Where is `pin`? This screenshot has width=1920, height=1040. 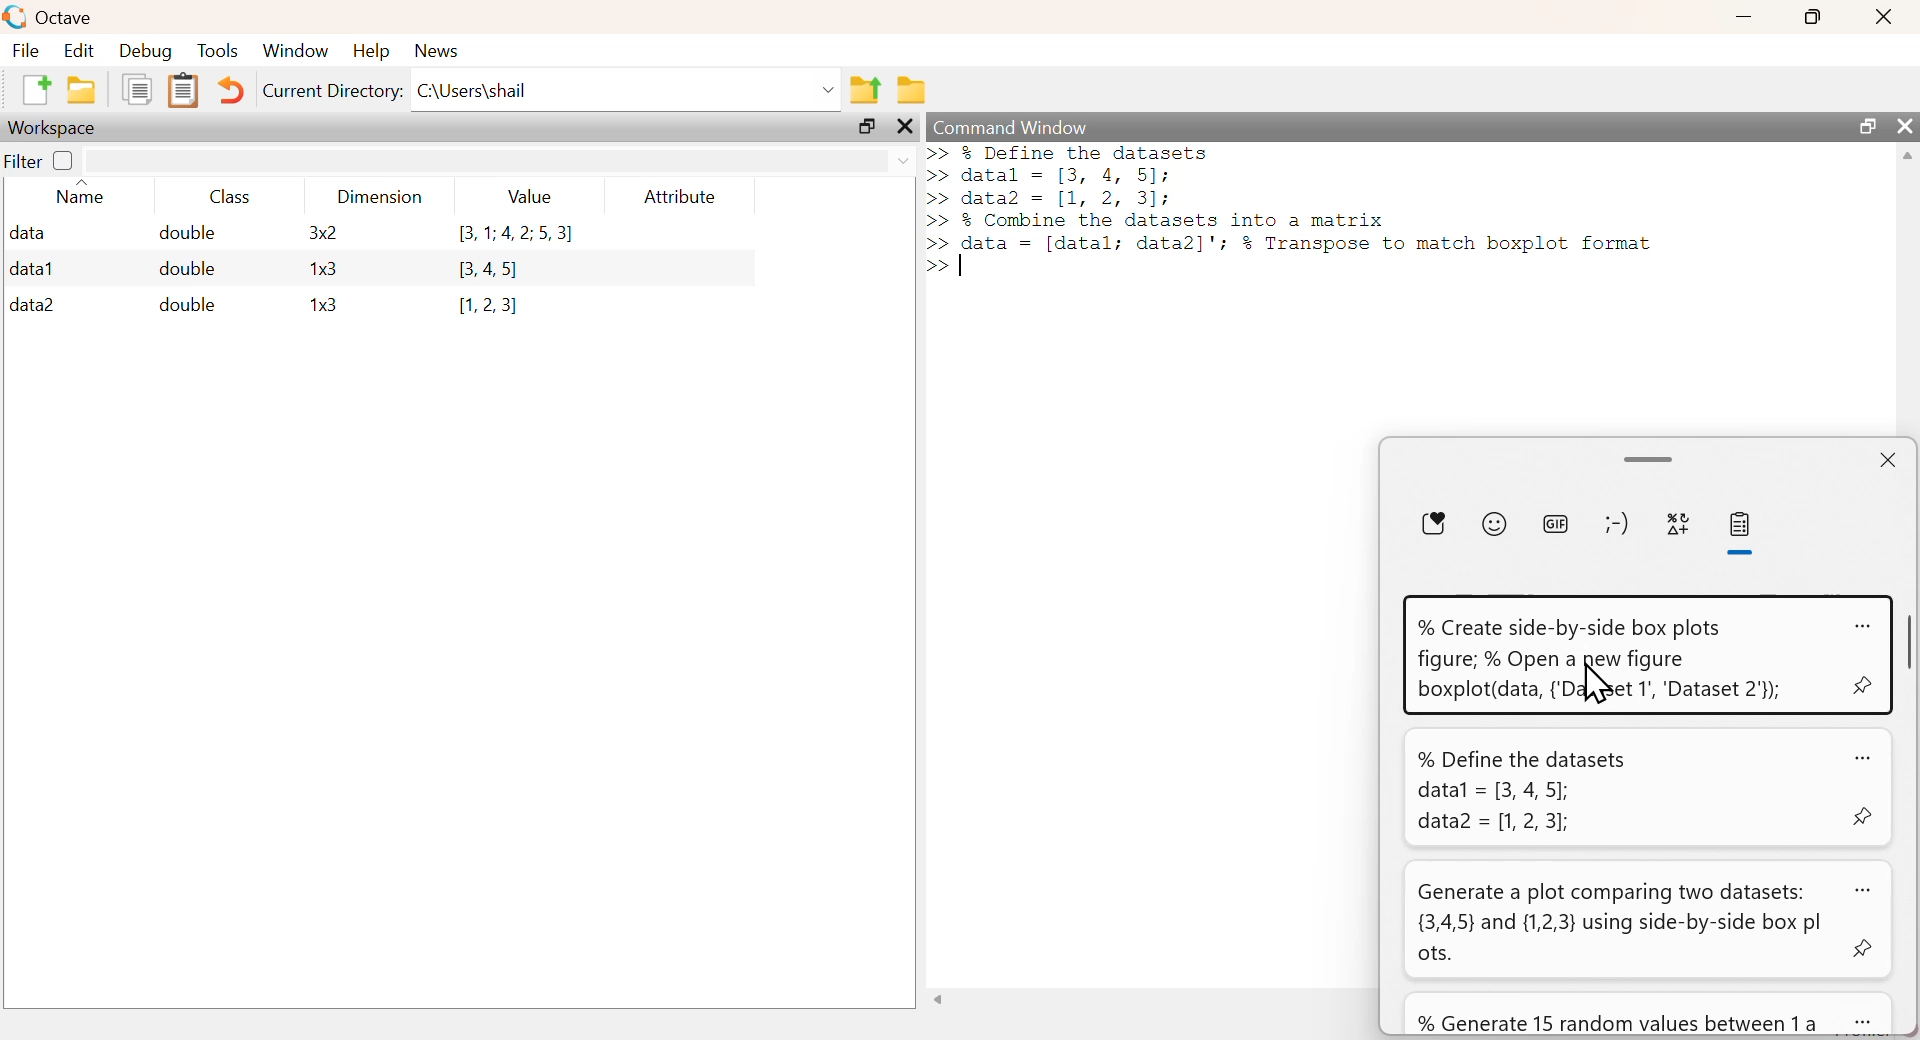 pin is located at coordinates (1863, 819).